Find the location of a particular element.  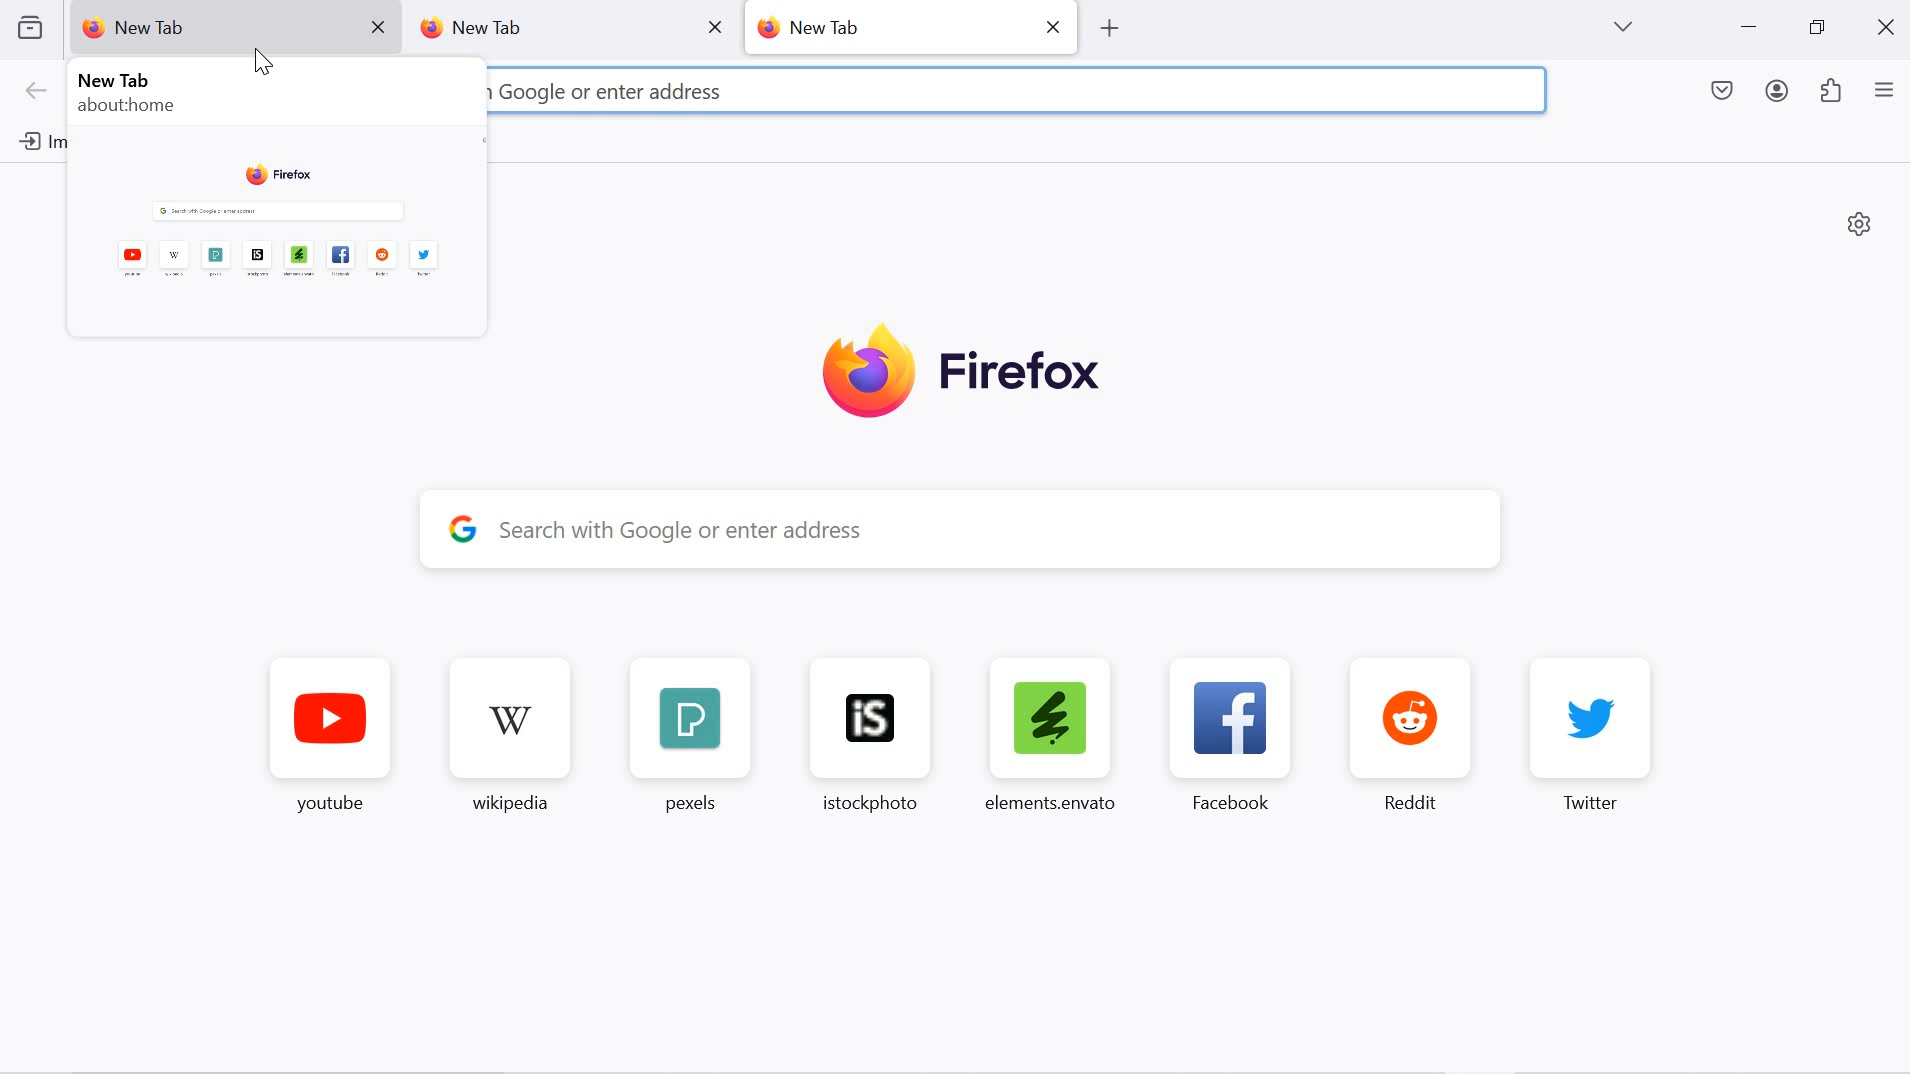

new tab is located at coordinates (542, 29).